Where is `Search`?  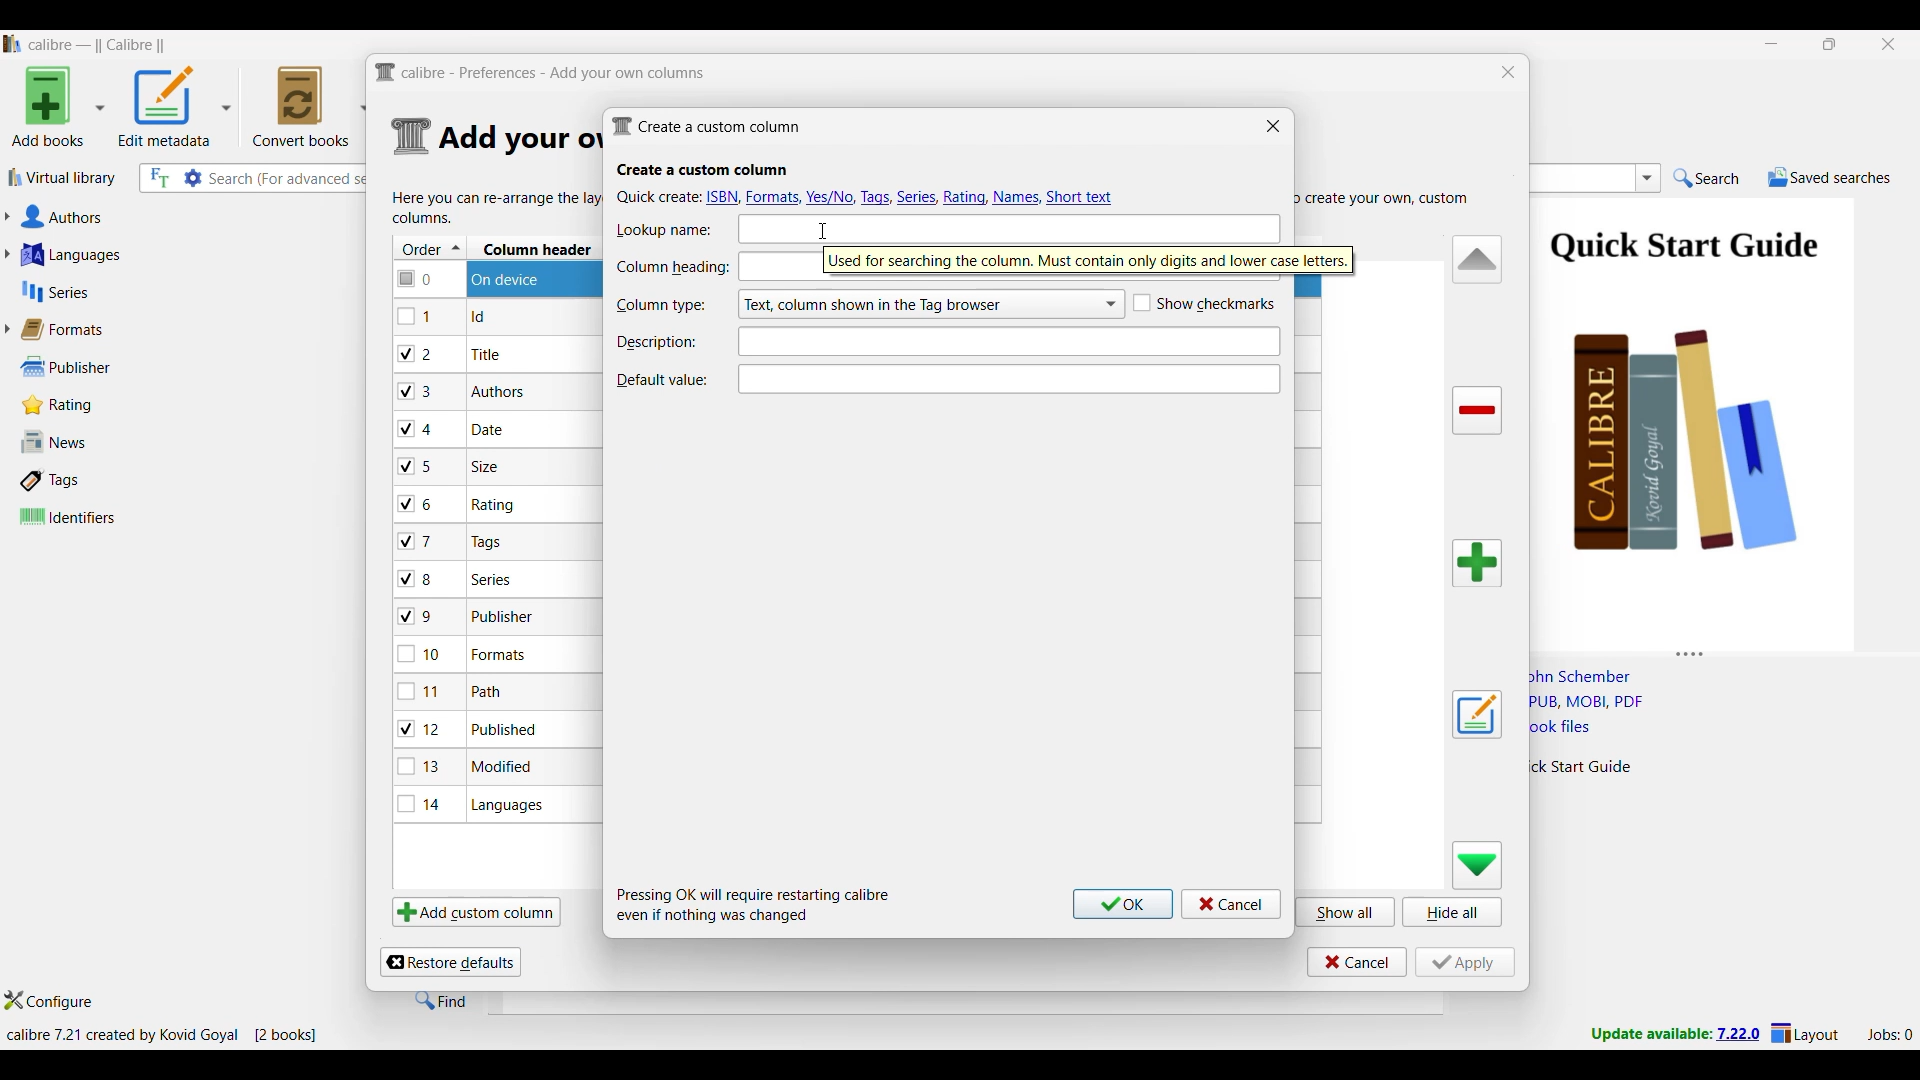
Search is located at coordinates (1707, 179).